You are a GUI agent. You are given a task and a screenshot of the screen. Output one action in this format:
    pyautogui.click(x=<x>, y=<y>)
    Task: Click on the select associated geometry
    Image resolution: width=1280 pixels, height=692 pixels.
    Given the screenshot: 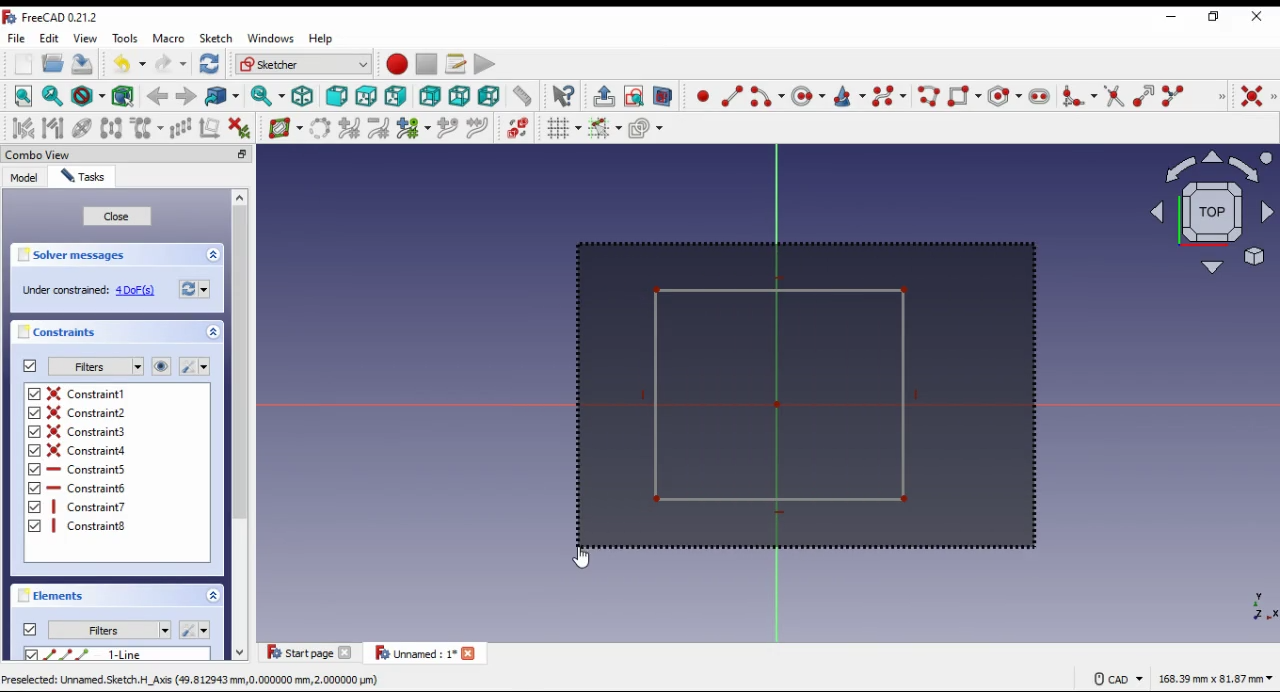 What is the action you would take?
    pyautogui.click(x=53, y=128)
    